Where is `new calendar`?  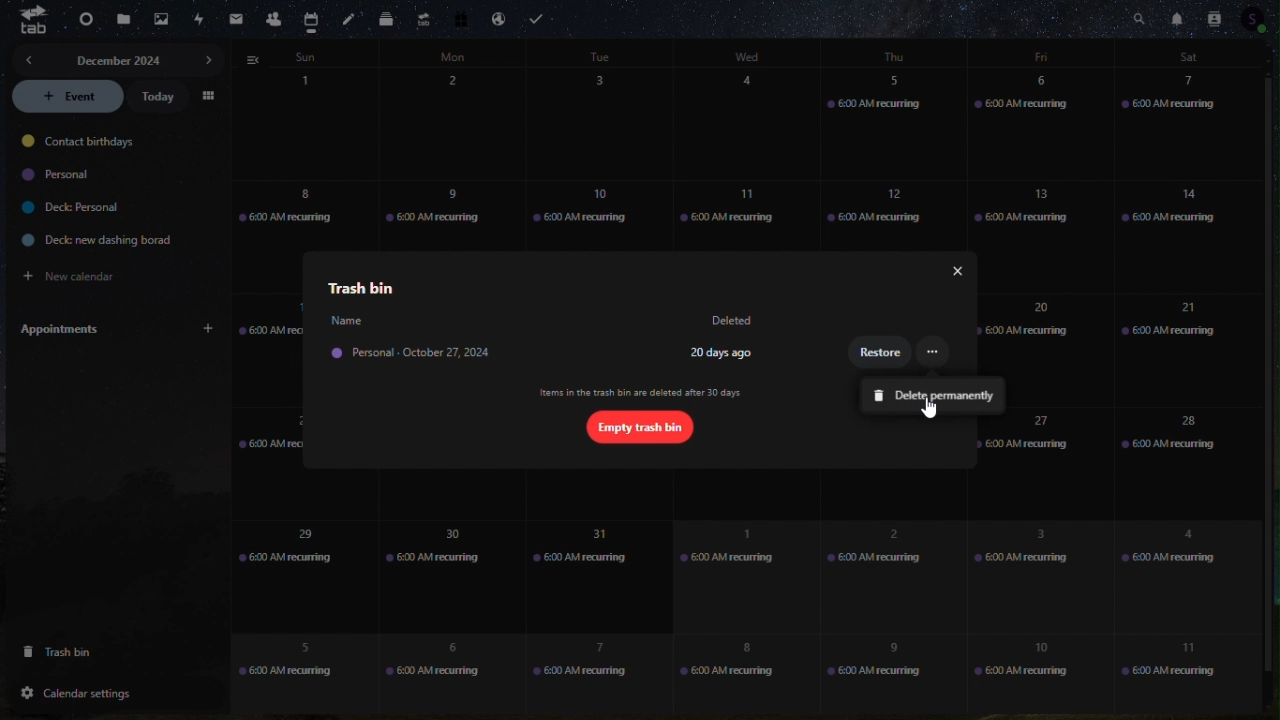 new calendar is located at coordinates (86, 273).